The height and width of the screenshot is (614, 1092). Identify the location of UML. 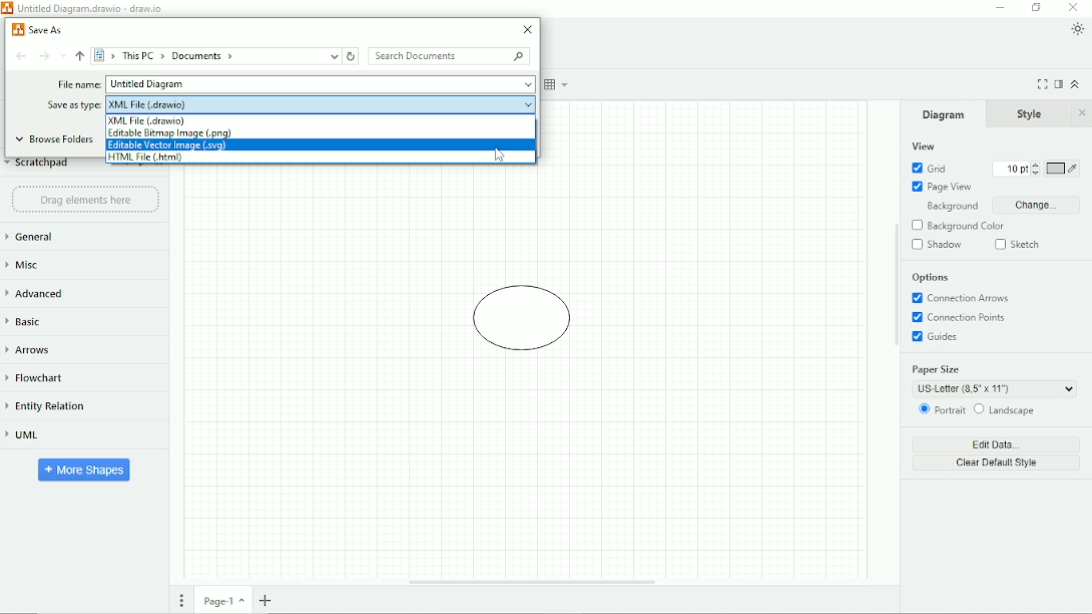
(24, 436).